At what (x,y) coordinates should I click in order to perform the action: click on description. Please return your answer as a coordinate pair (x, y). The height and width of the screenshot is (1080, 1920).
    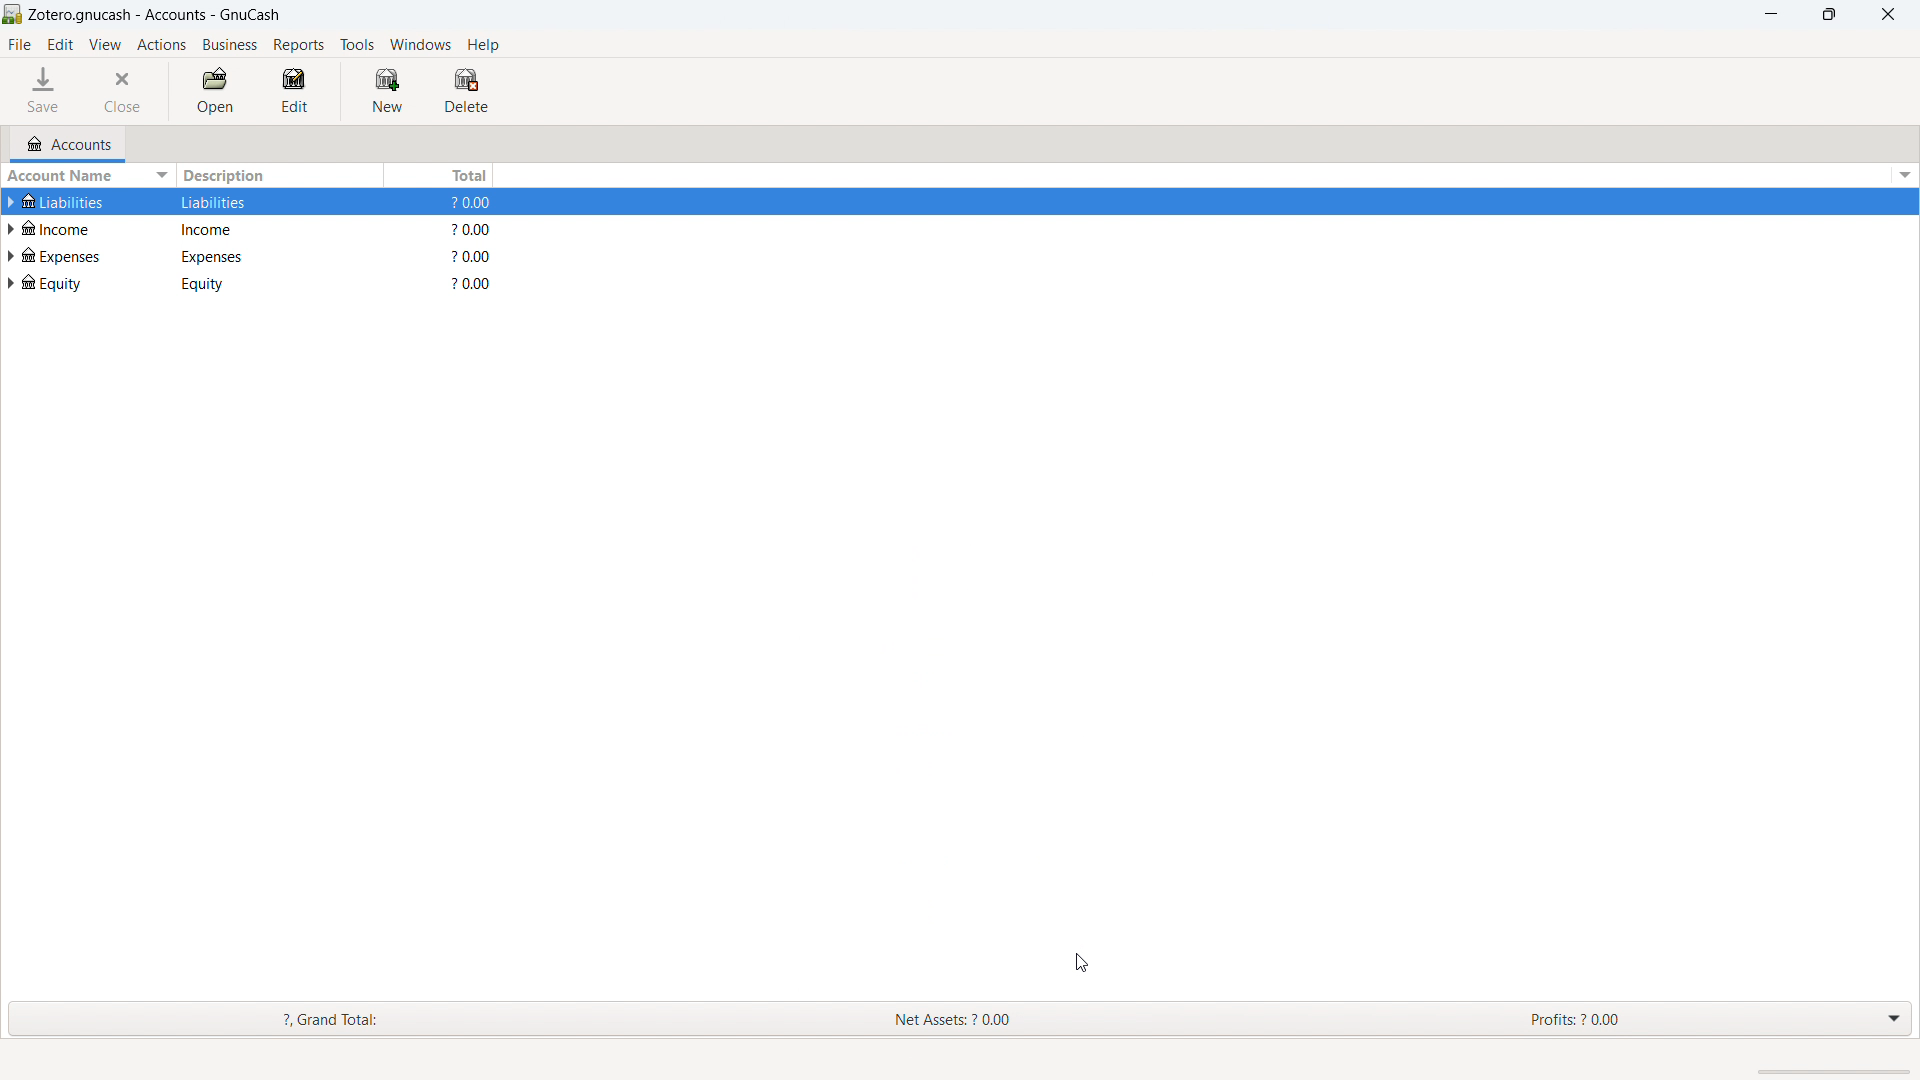
    Looking at the image, I should click on (280, 176).